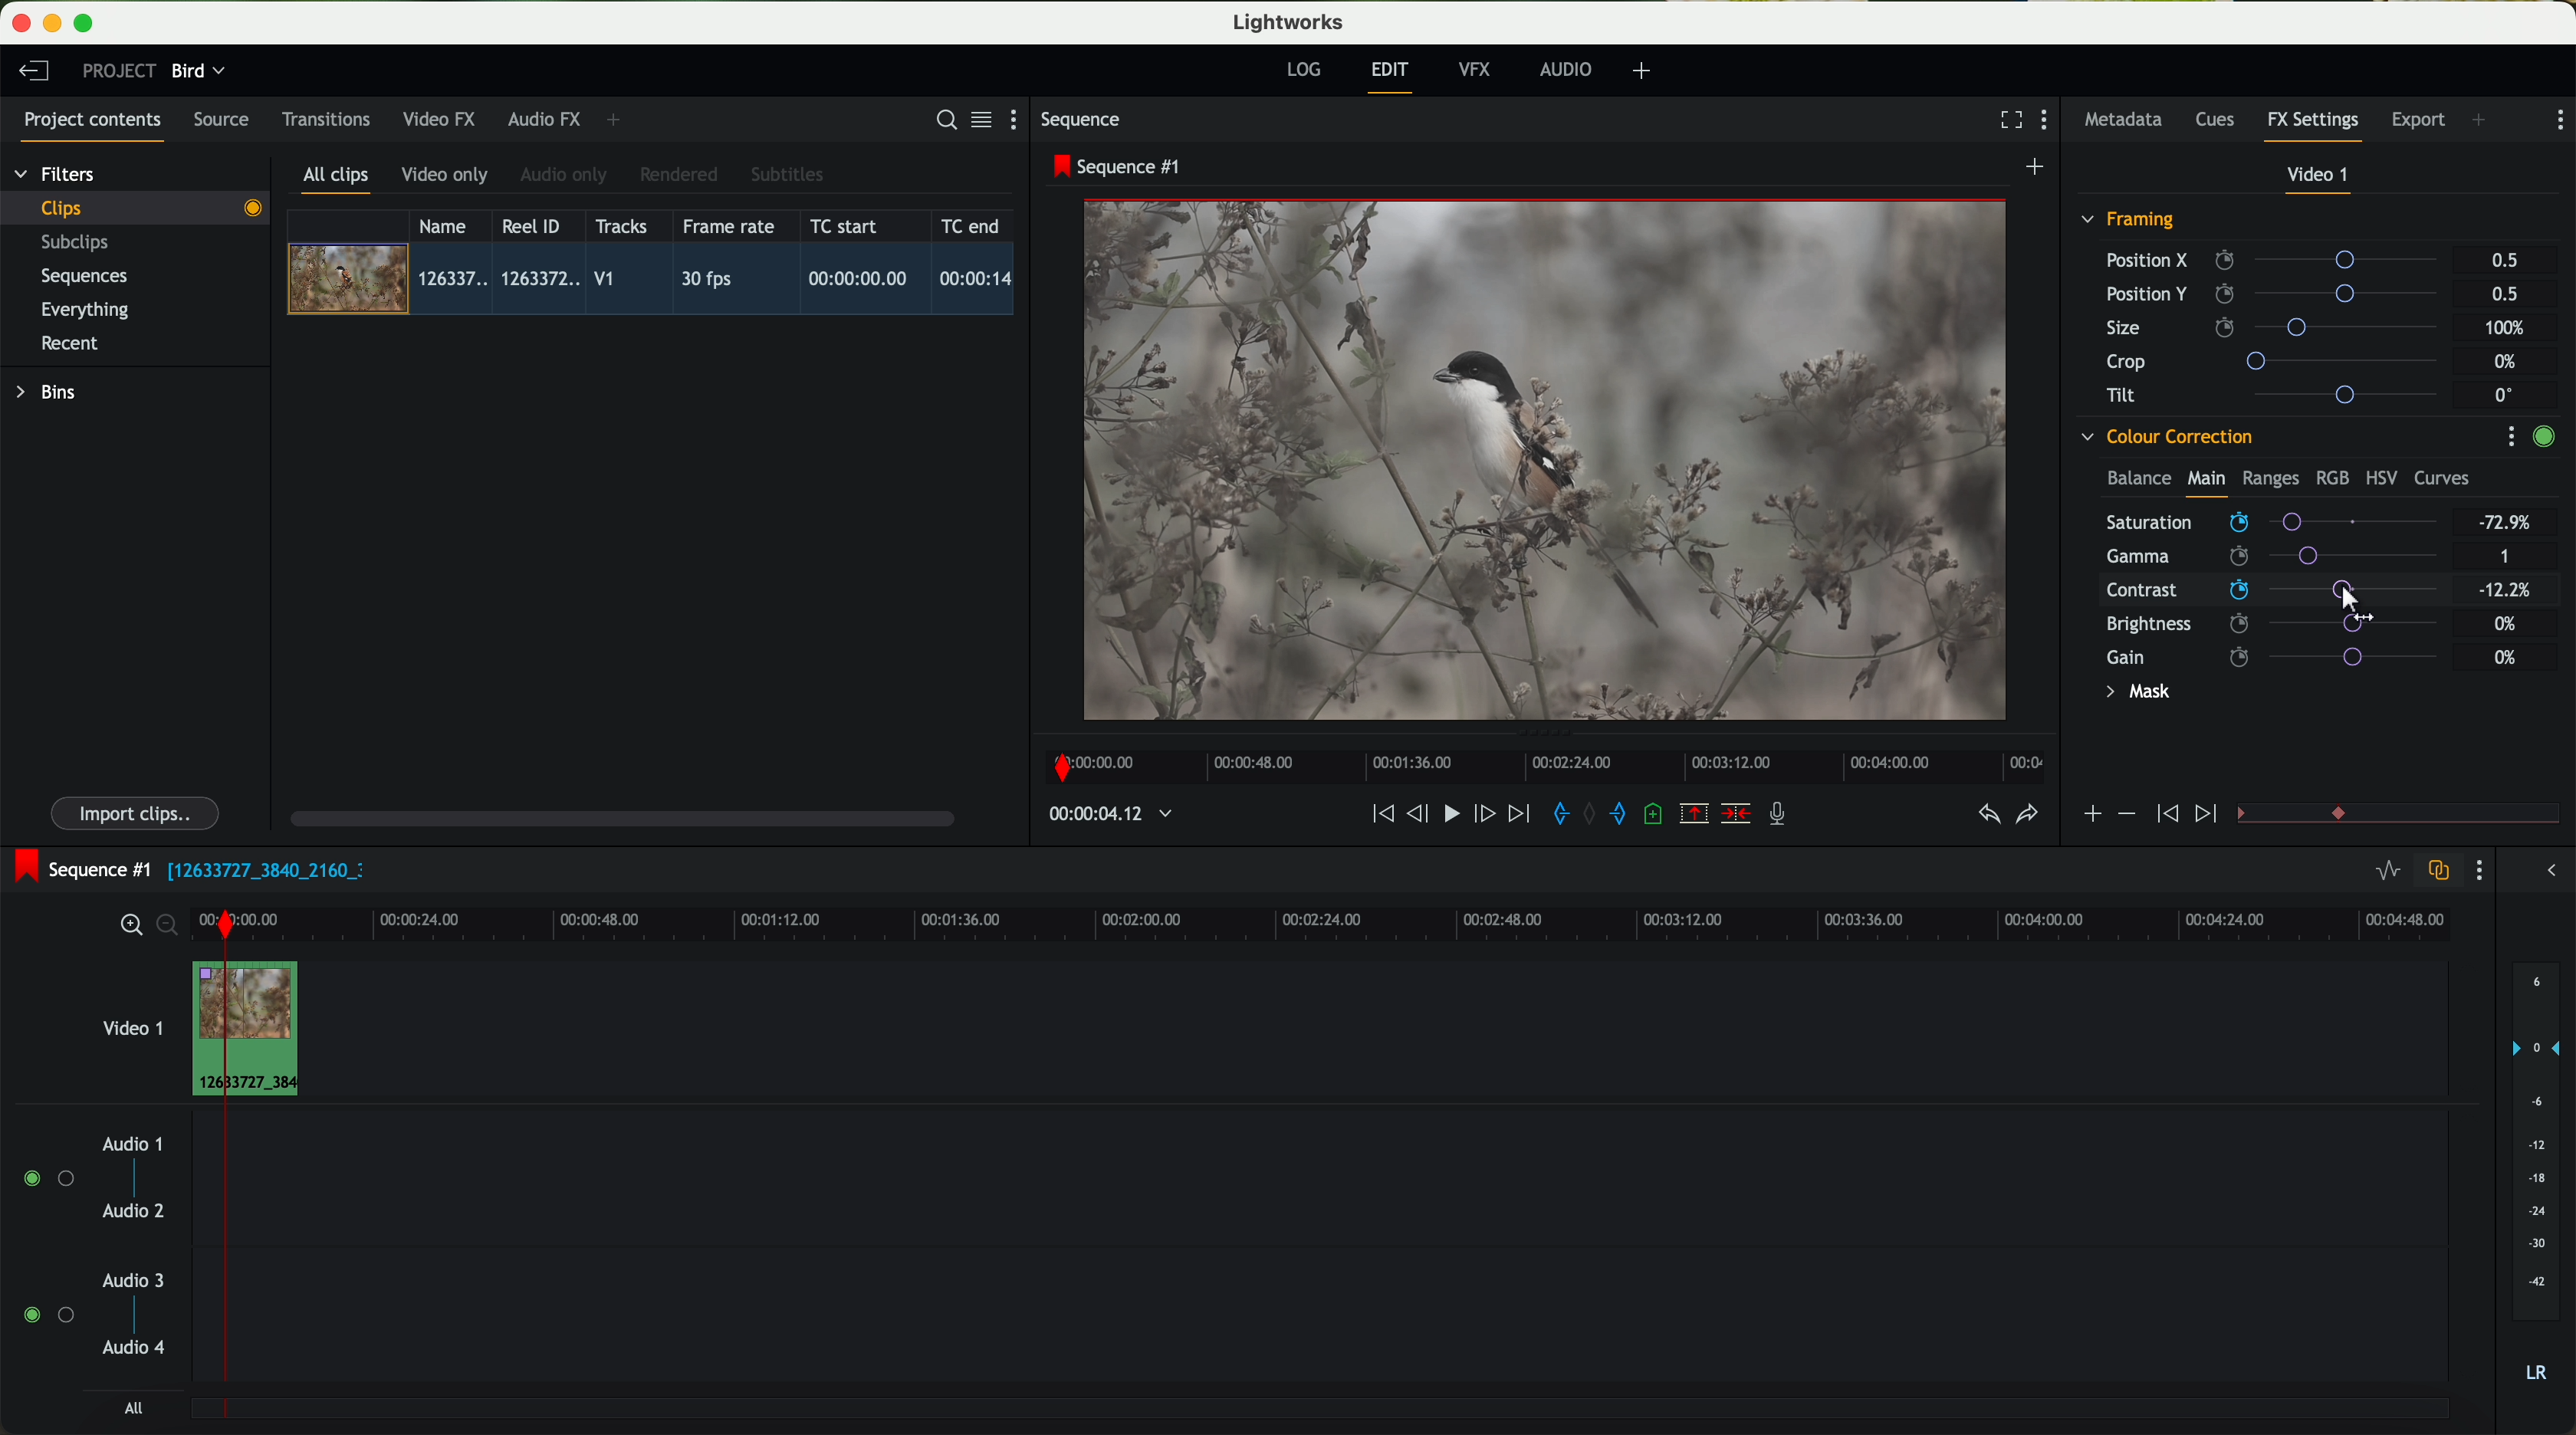 The height and width of the screenshot is (1435, 2576). Describe the element at coordinates (1450, 812) in the screenshot. I see `play` at that location.